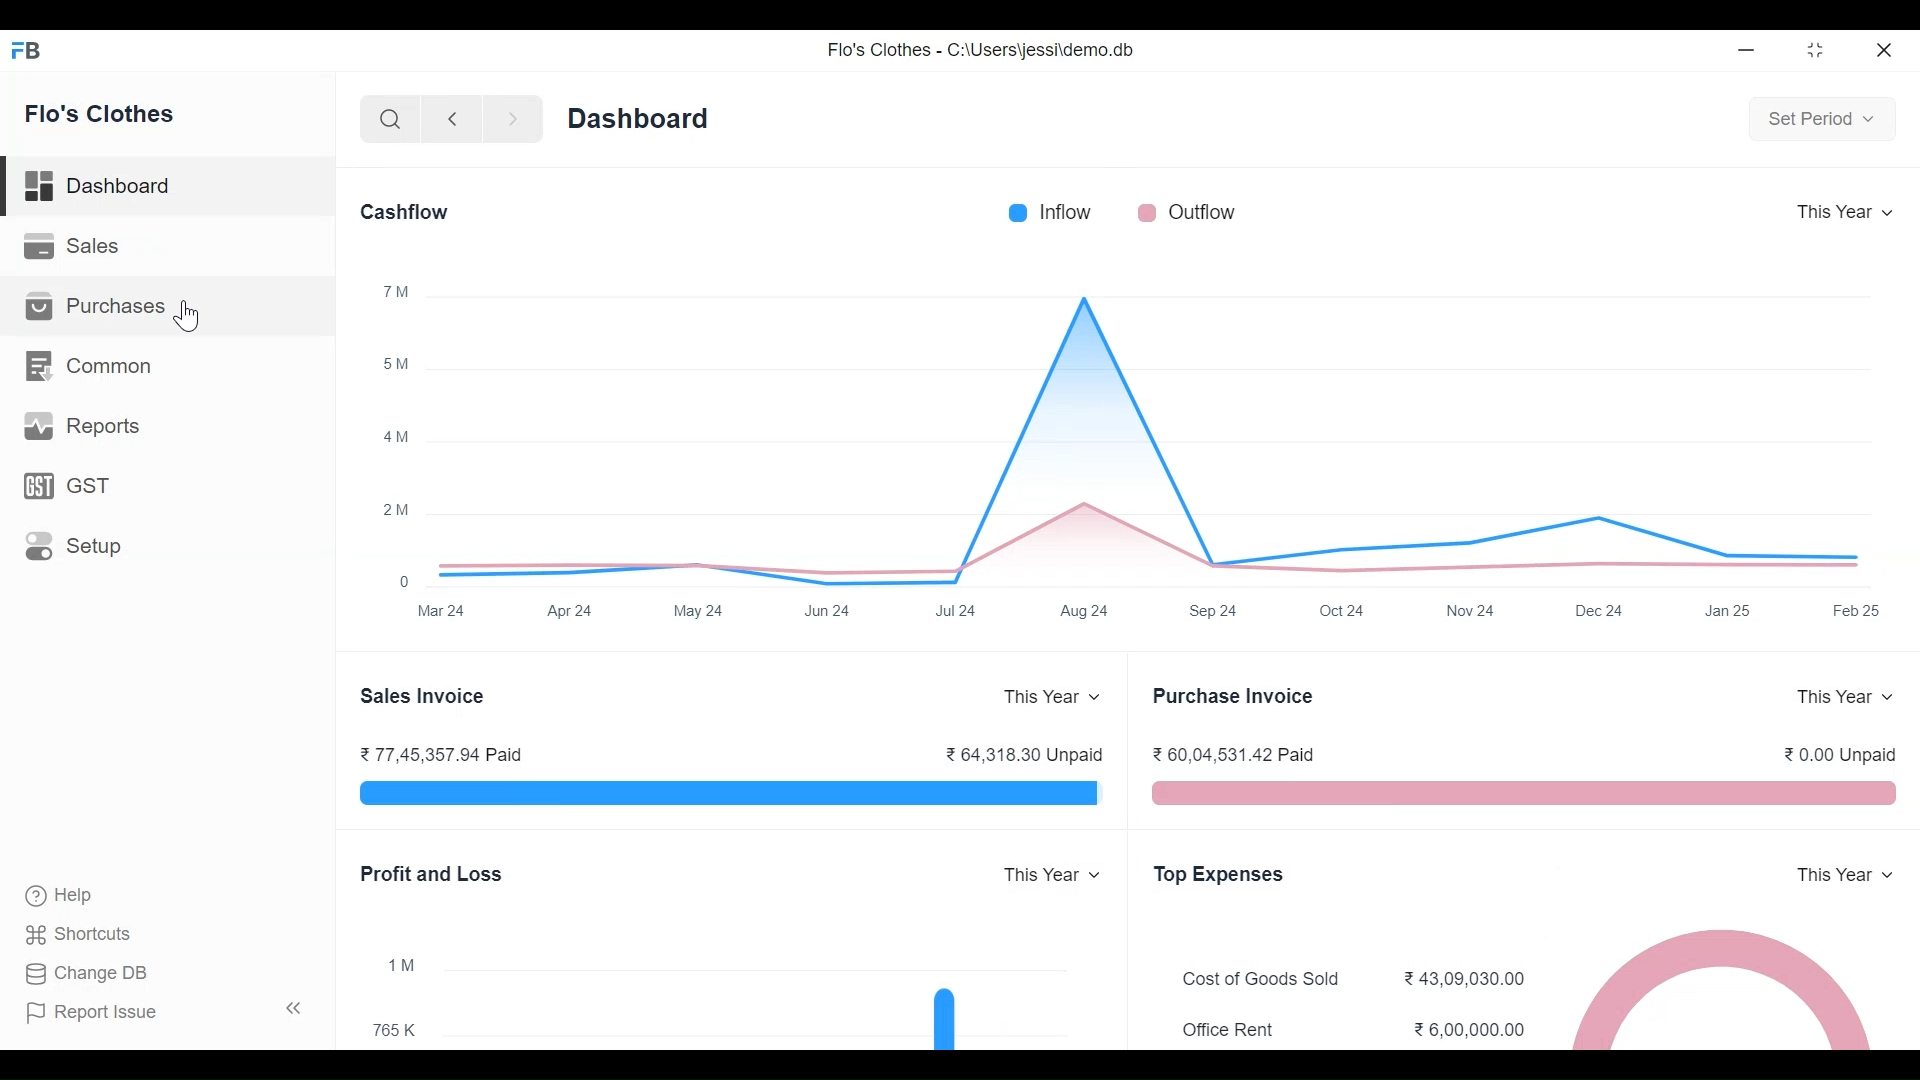  Describe the element at coordinates (574, 609) in the screenshot. I see `Apr24` at that location.